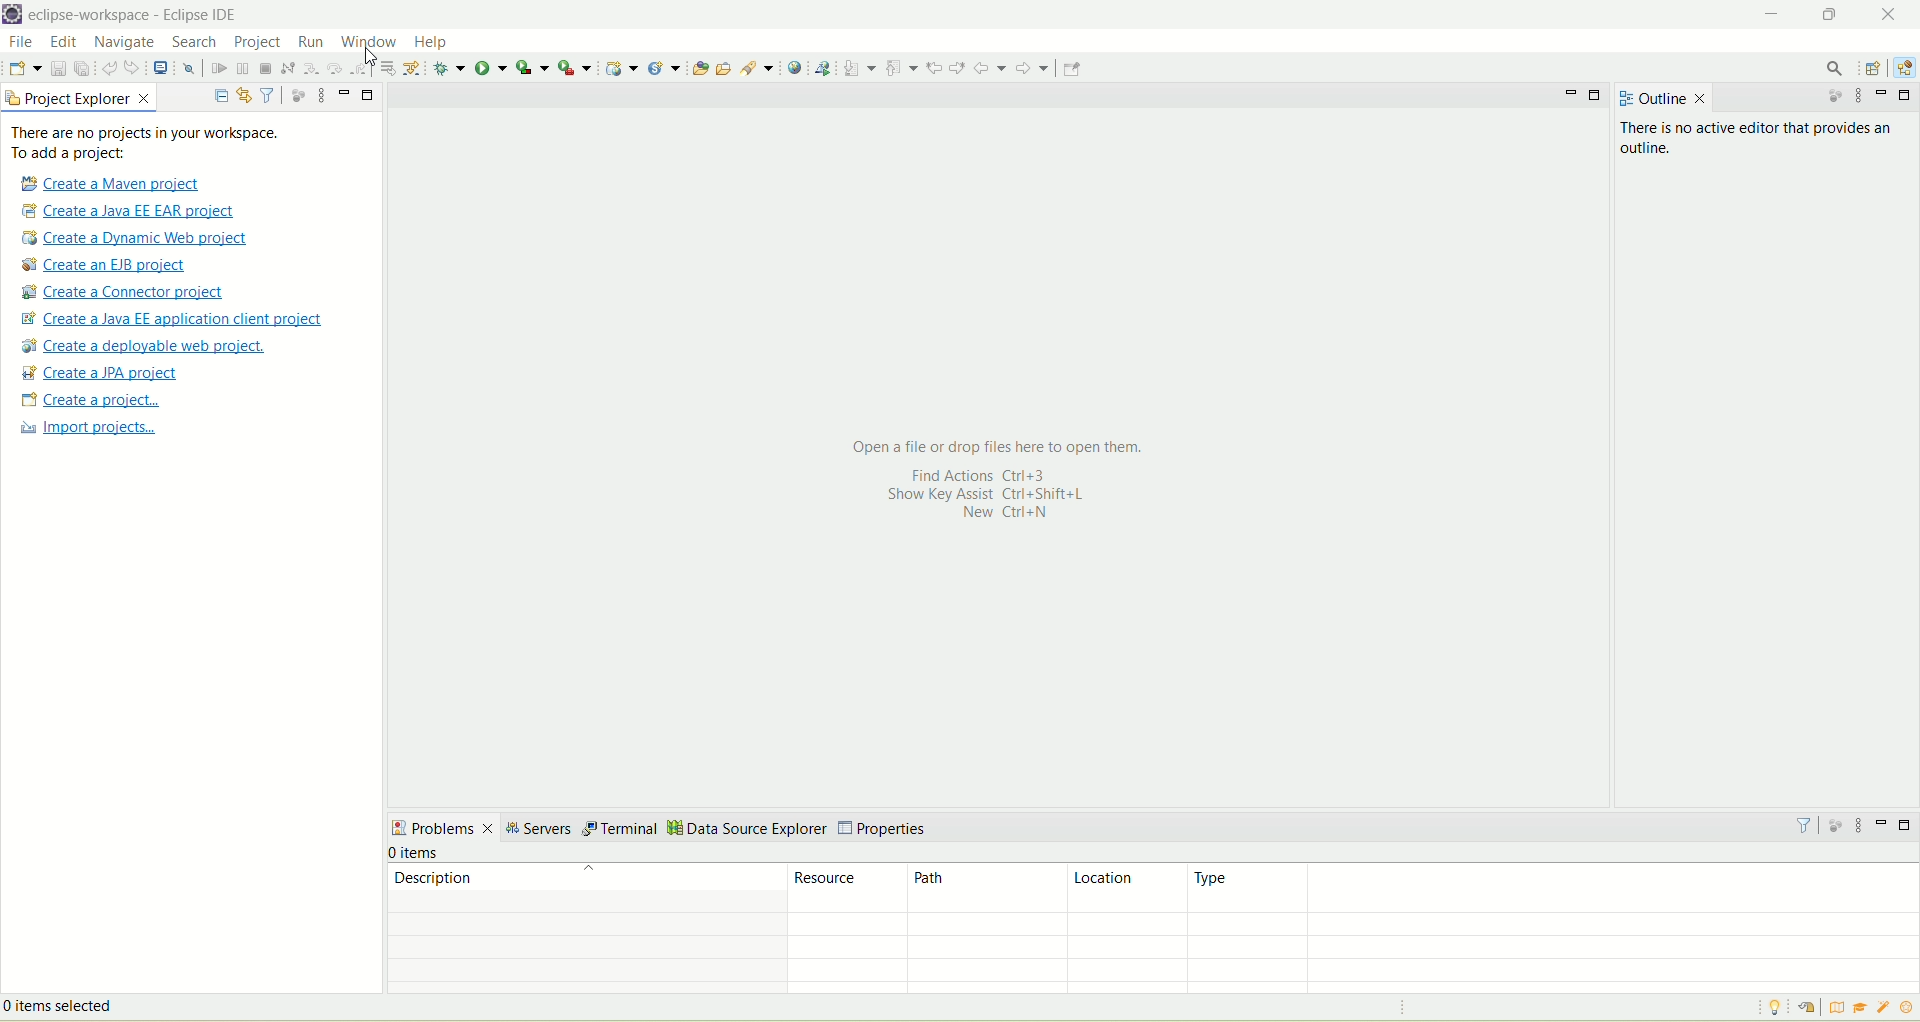  What do you see at coordinates (56, 68) in the screenshot?
I see `save` at bounding box center [56, 68].